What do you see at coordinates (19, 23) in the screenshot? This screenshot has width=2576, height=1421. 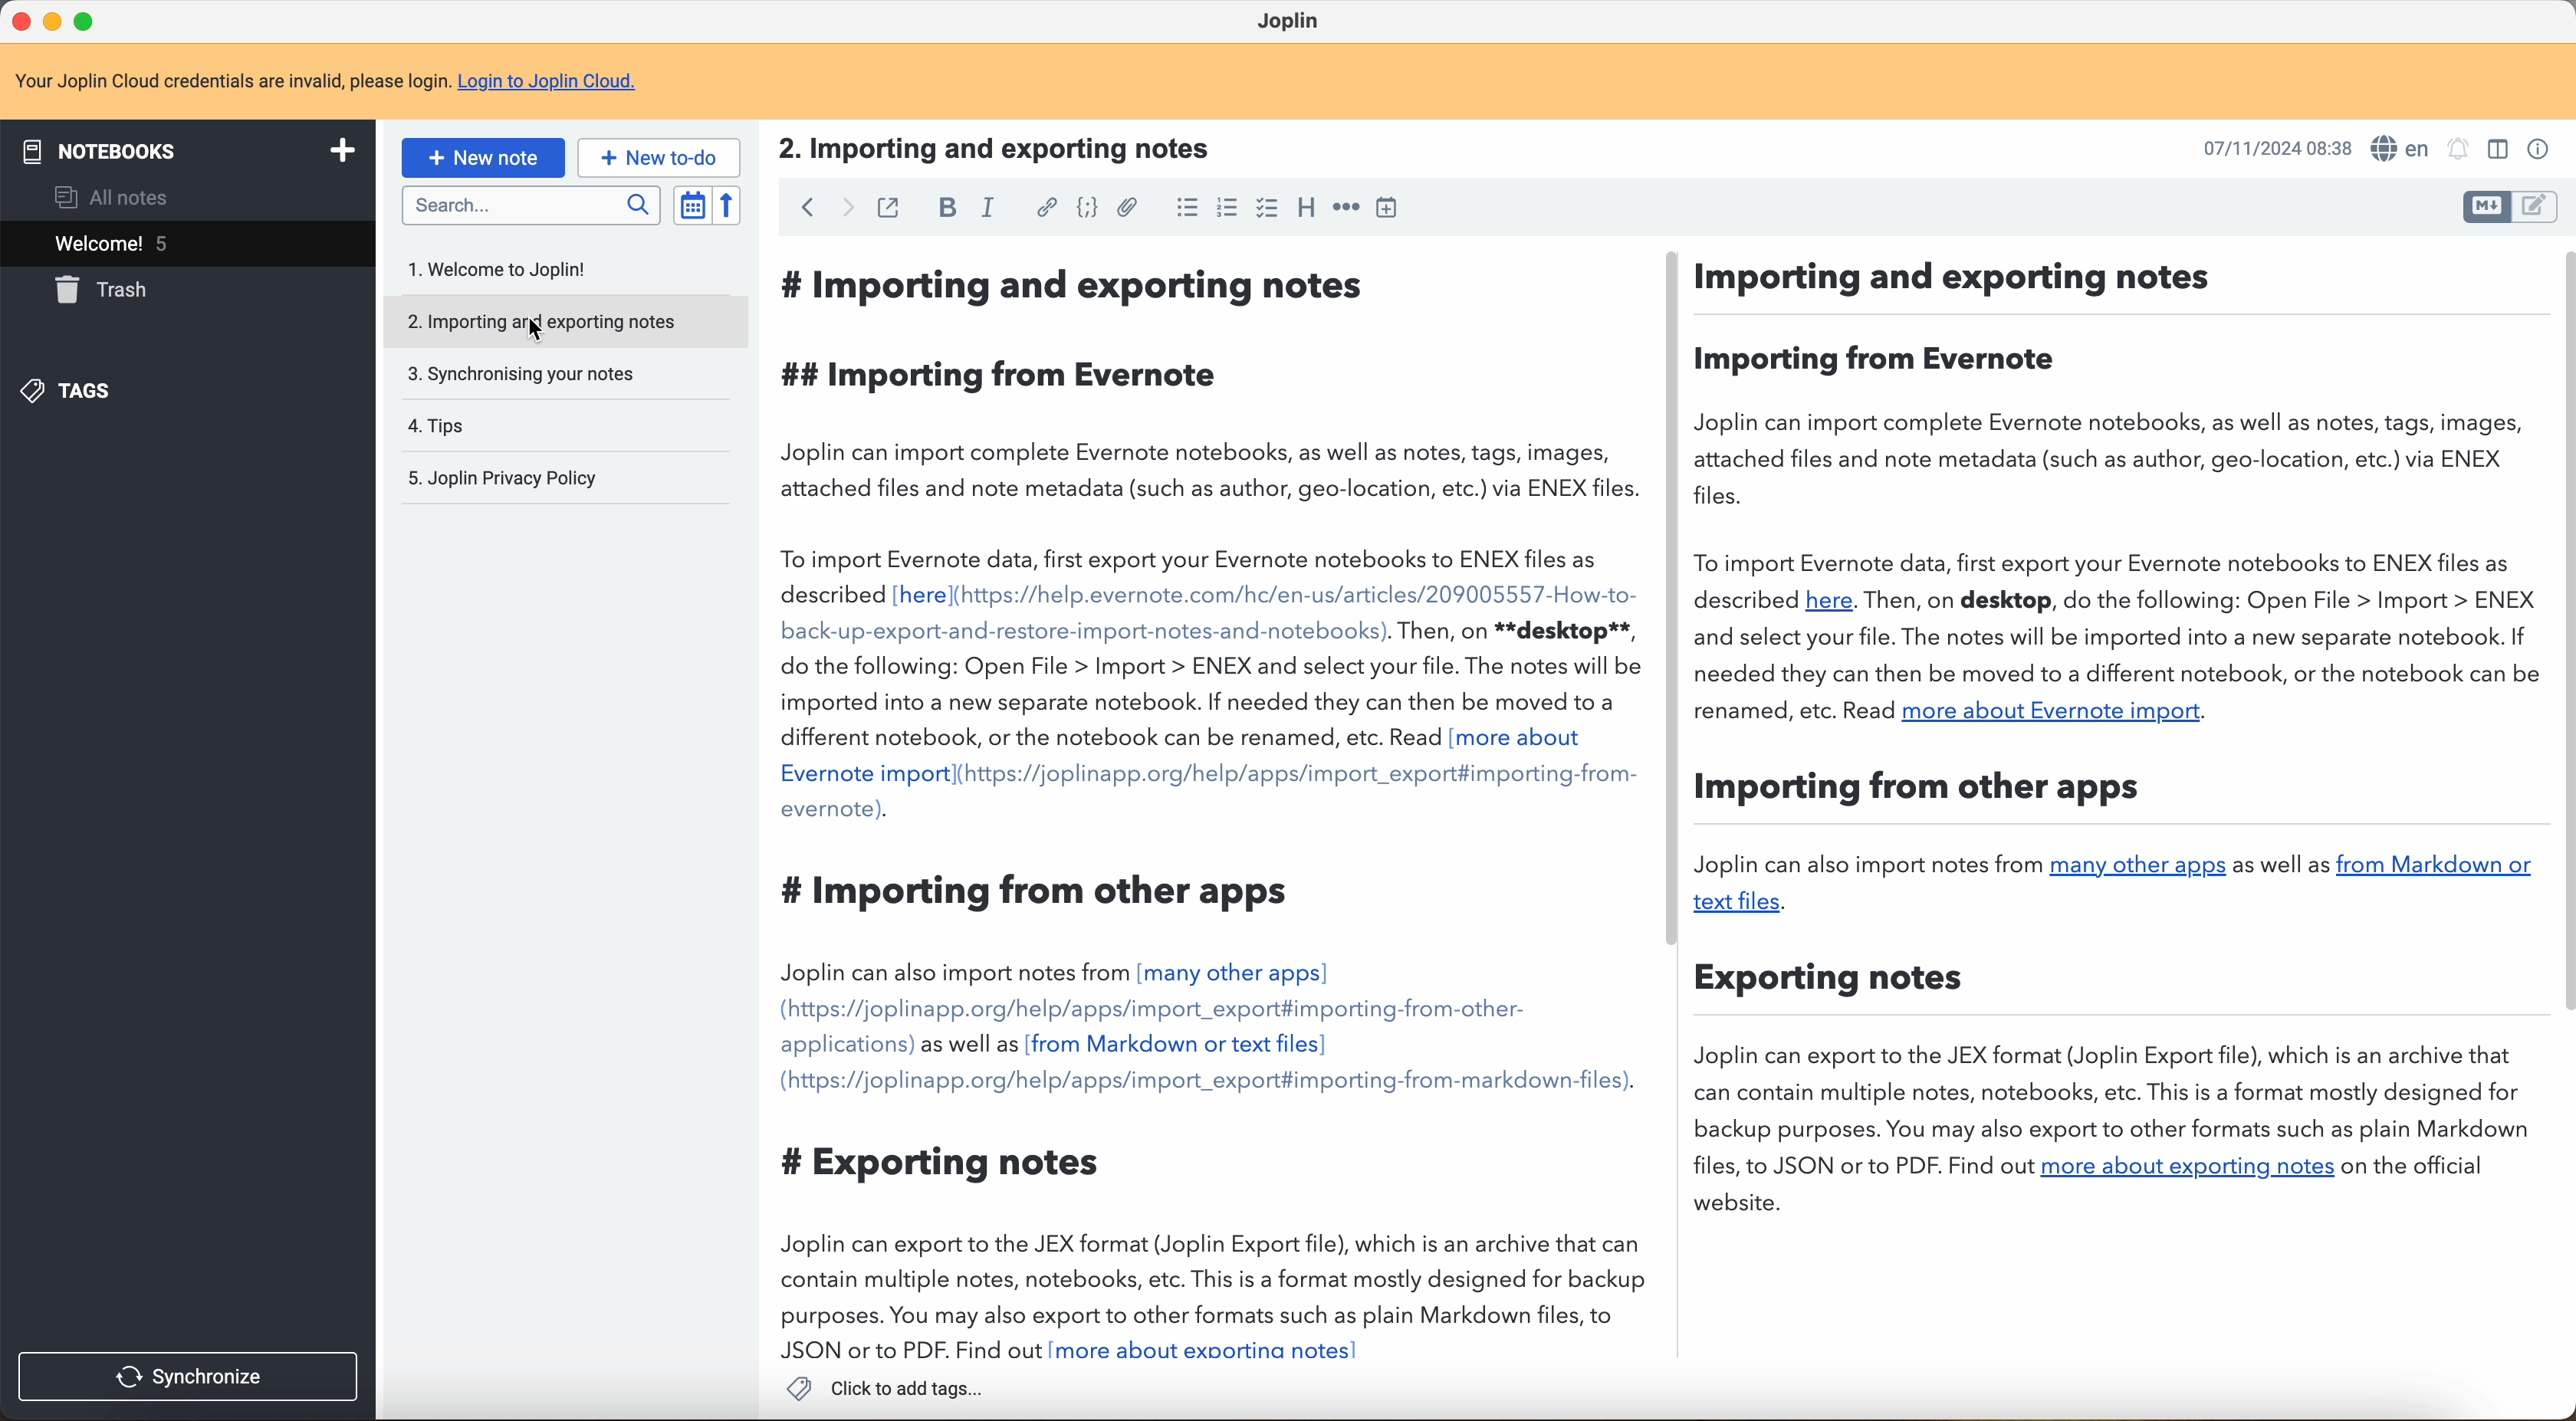 I see `close Joplin` at bounding box center [19, 23].